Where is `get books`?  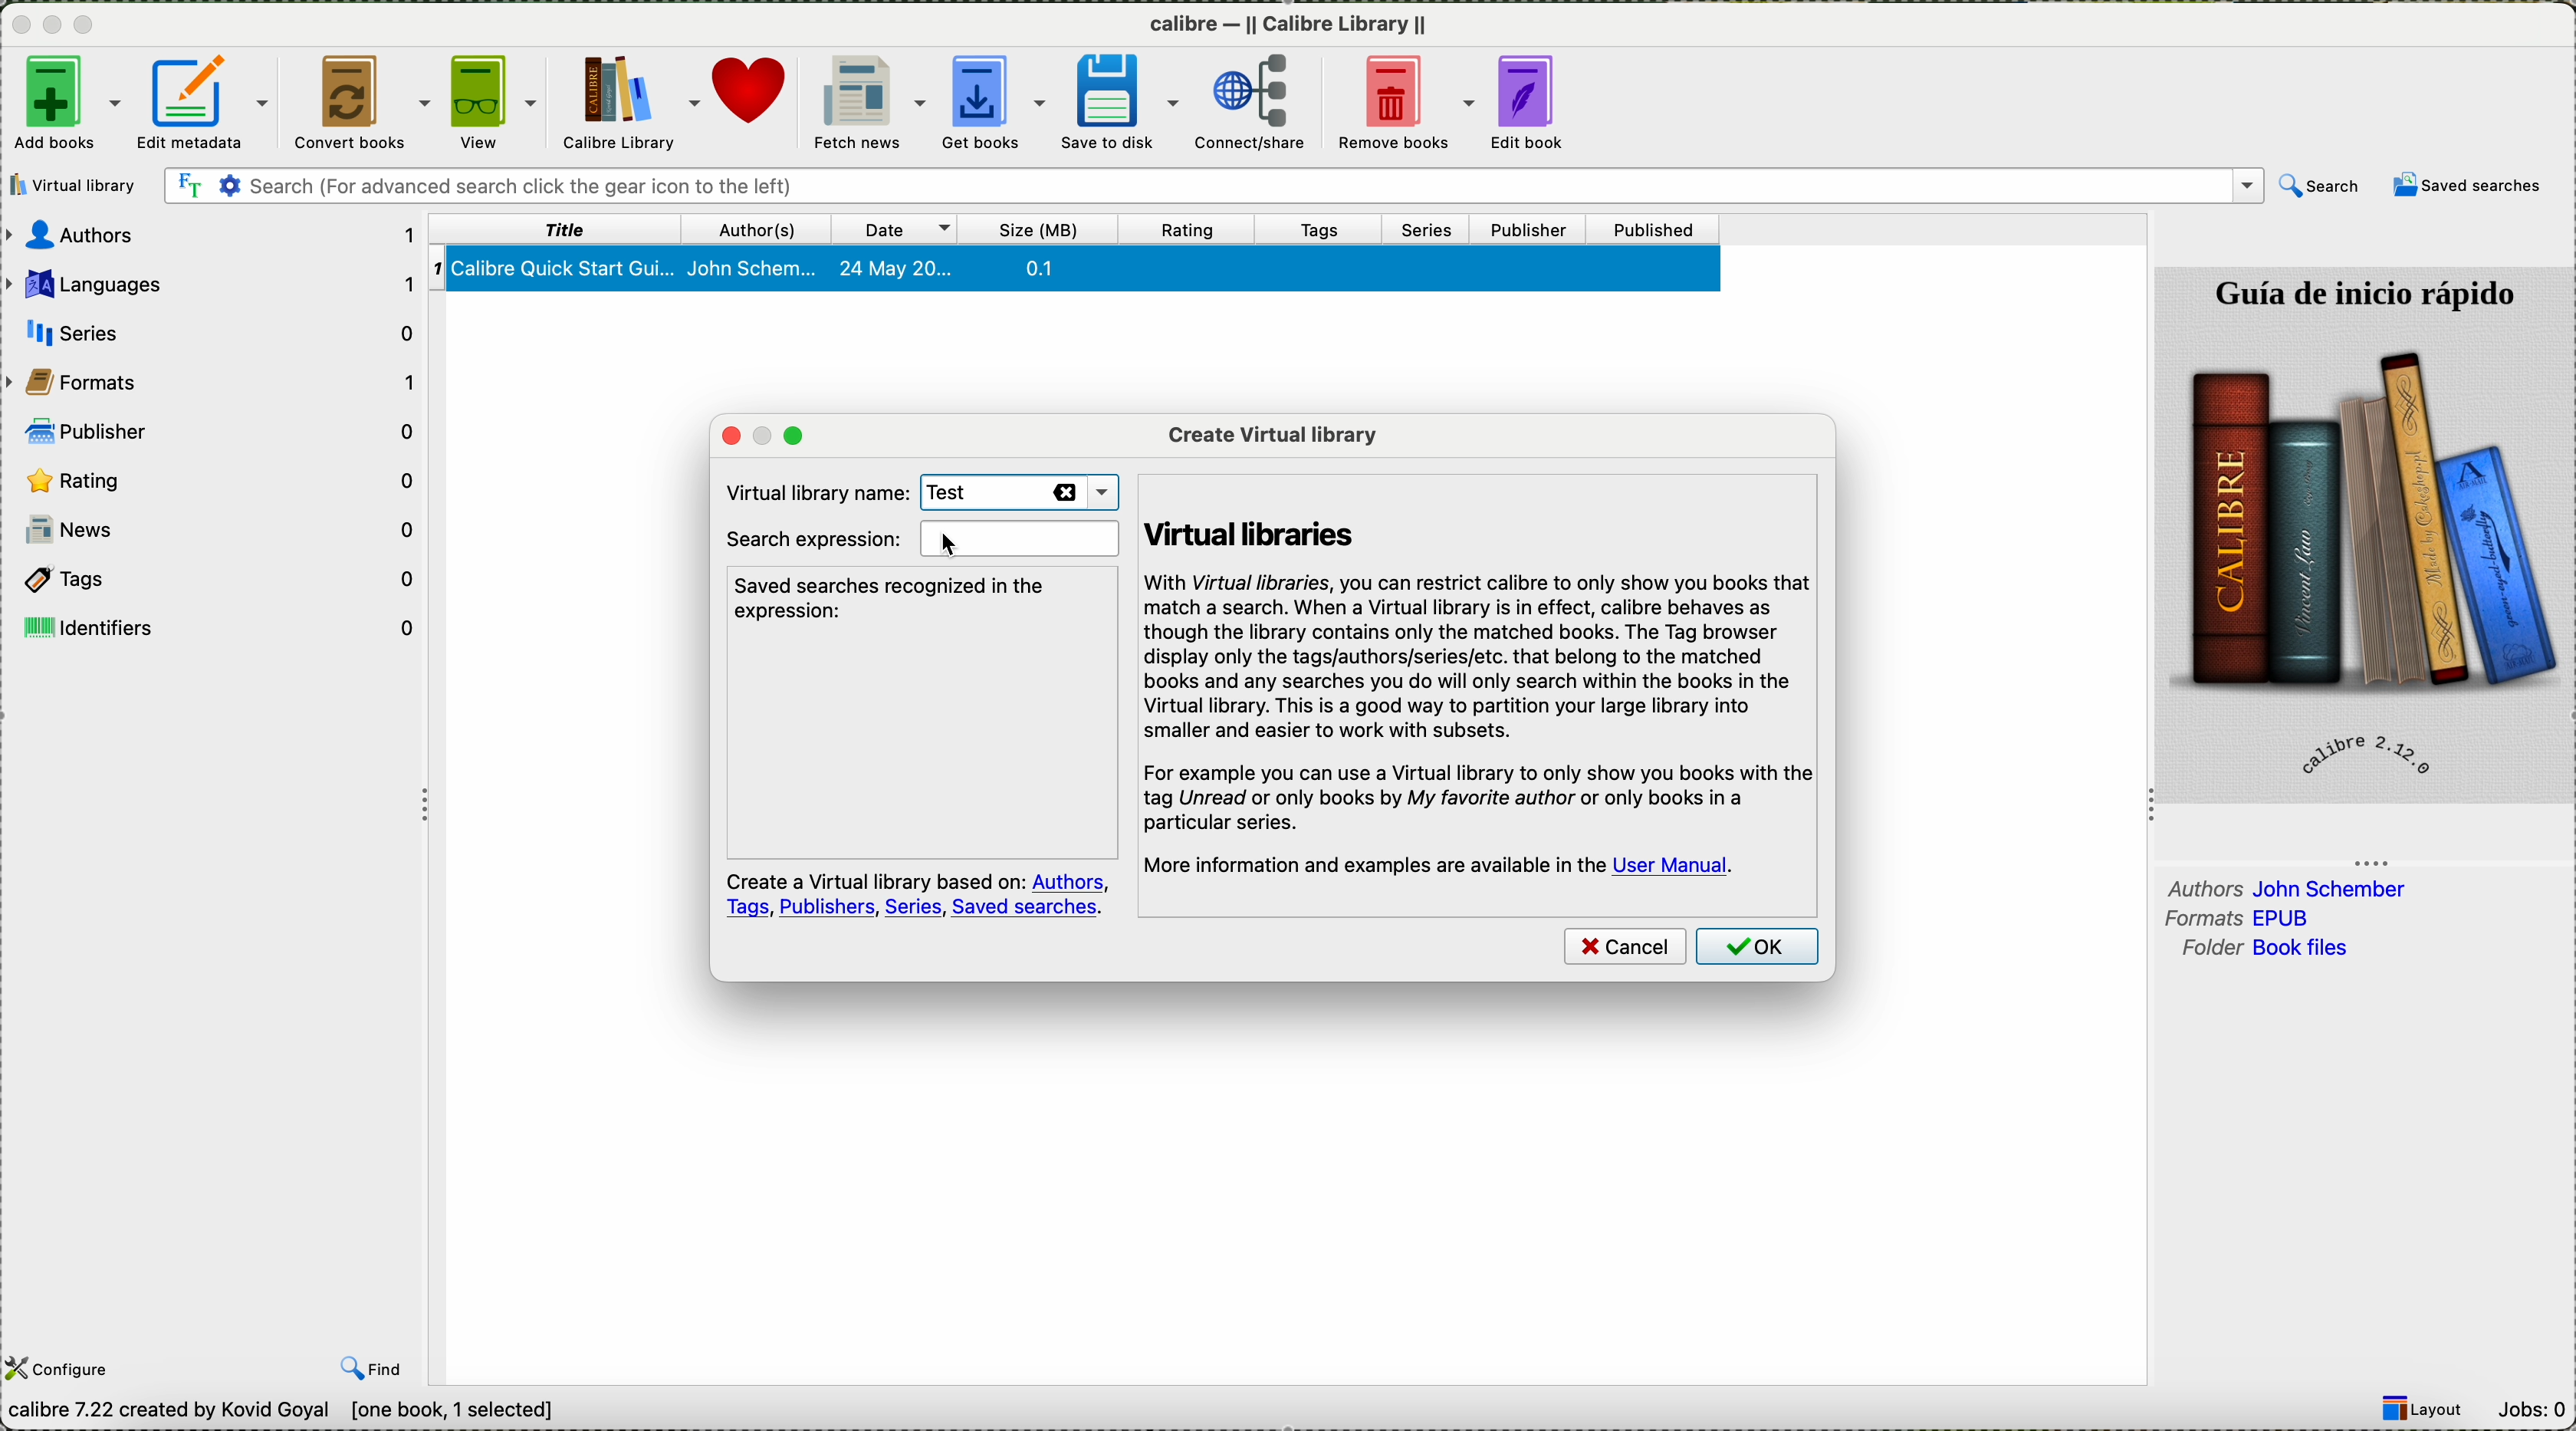 get books is located at coordinates (996, 105).